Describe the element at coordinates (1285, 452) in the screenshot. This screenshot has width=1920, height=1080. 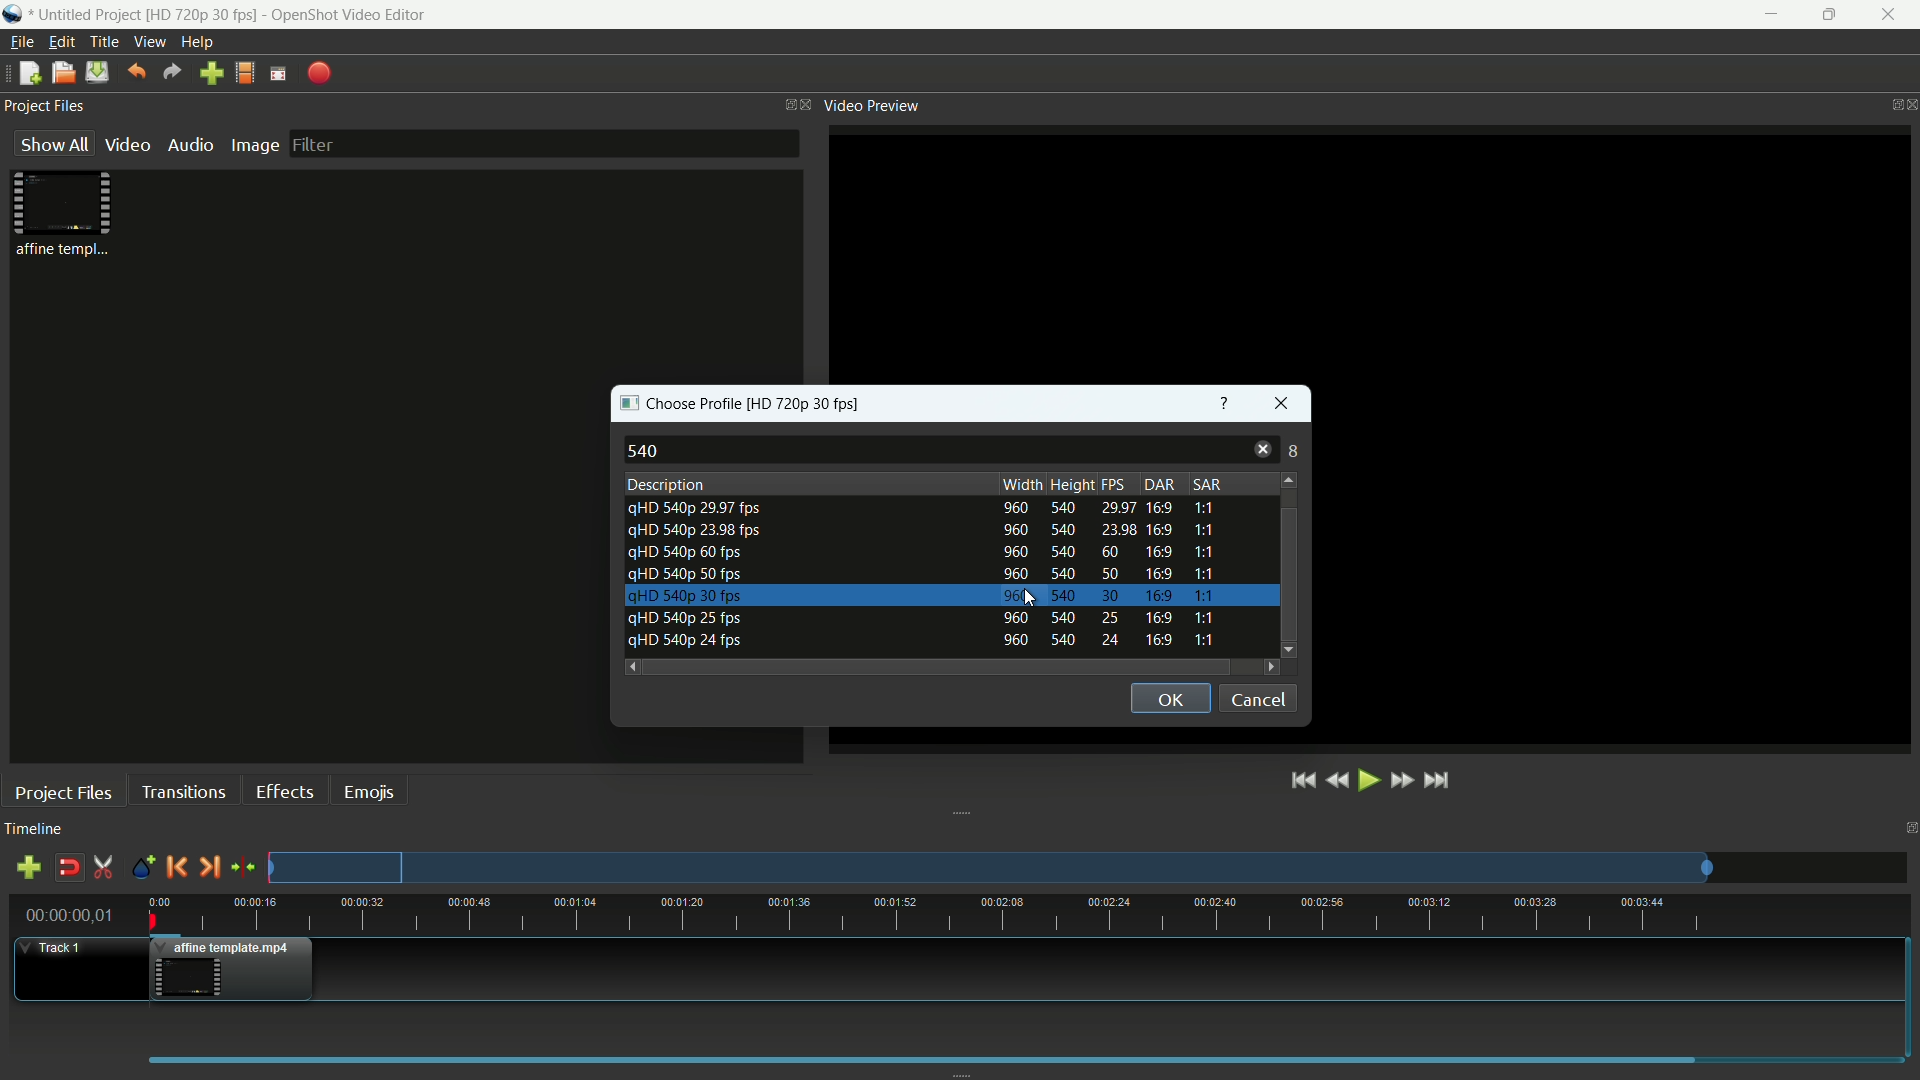
I see `414` at that location.